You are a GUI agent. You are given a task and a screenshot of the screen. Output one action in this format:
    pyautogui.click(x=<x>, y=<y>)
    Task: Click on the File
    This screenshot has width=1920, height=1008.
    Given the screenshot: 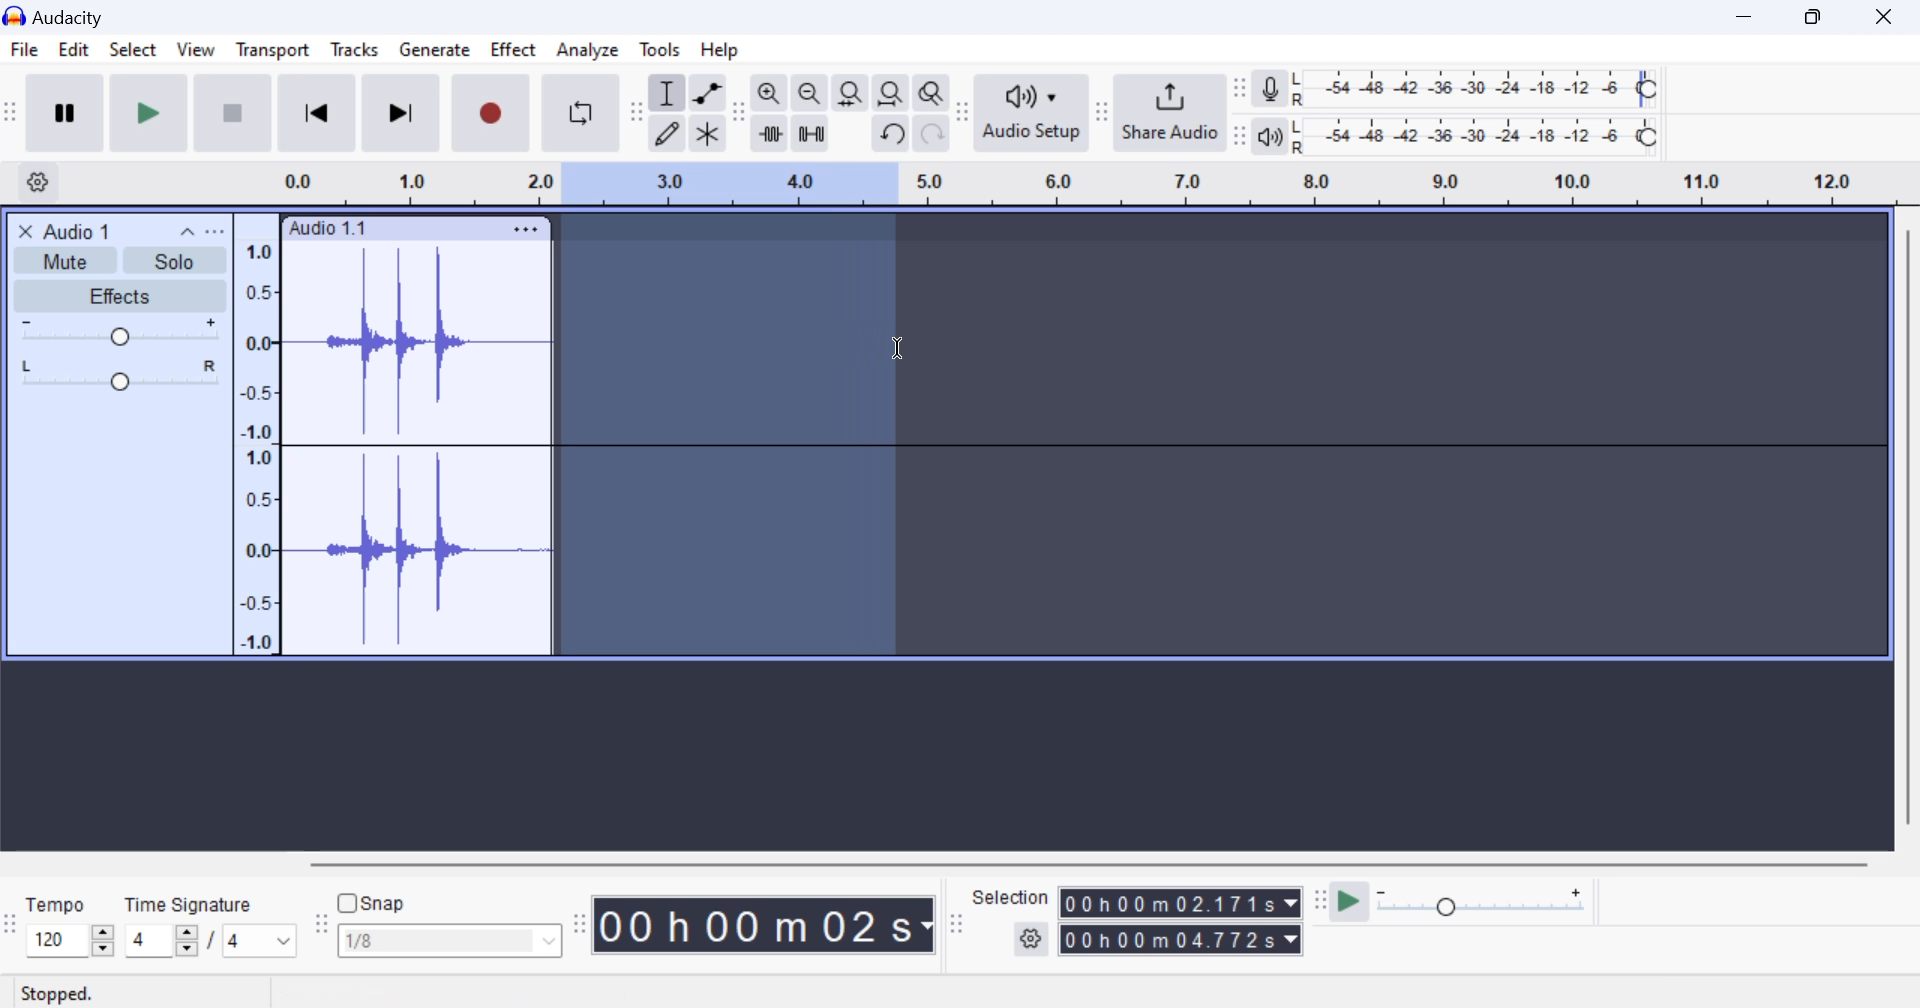 What is the action you would take?
    pyautogui.click(x=23, y=50)
    